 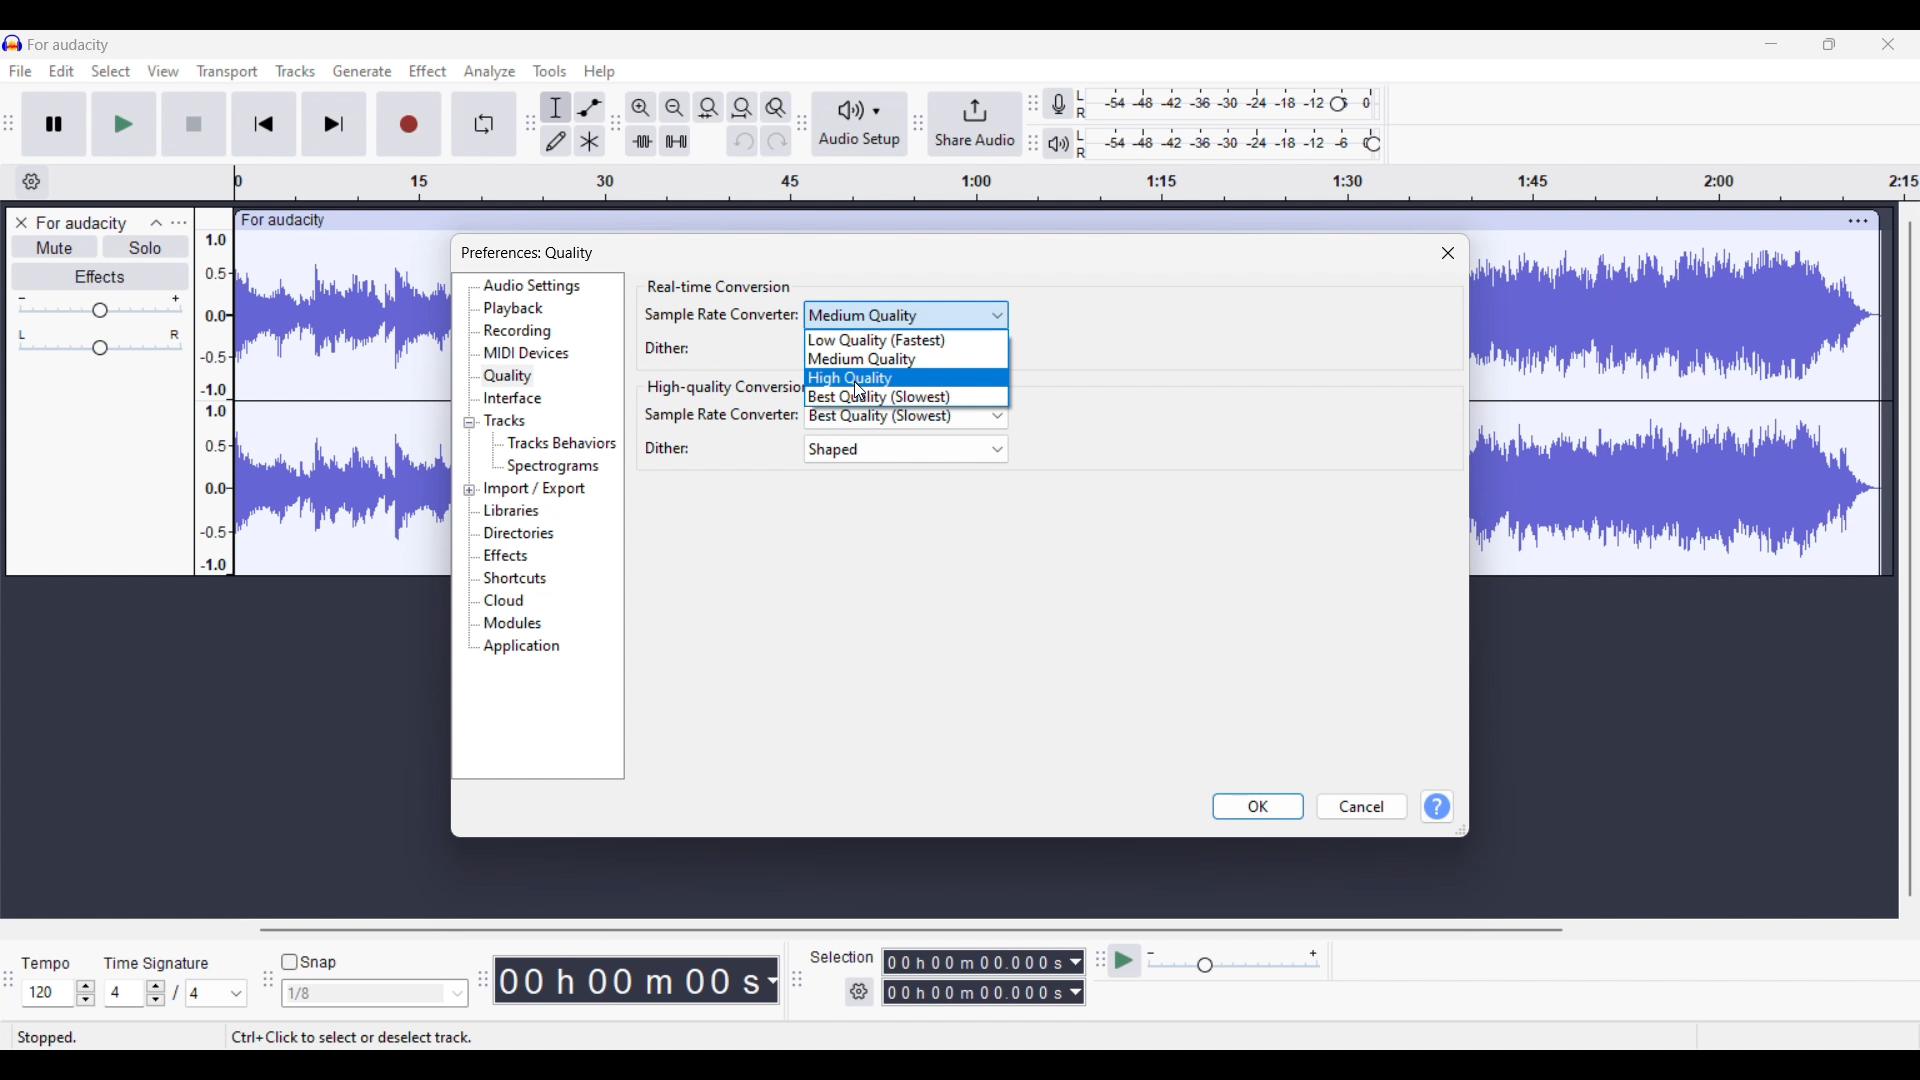 I want to click on Playback, so click(x=514, y=308).